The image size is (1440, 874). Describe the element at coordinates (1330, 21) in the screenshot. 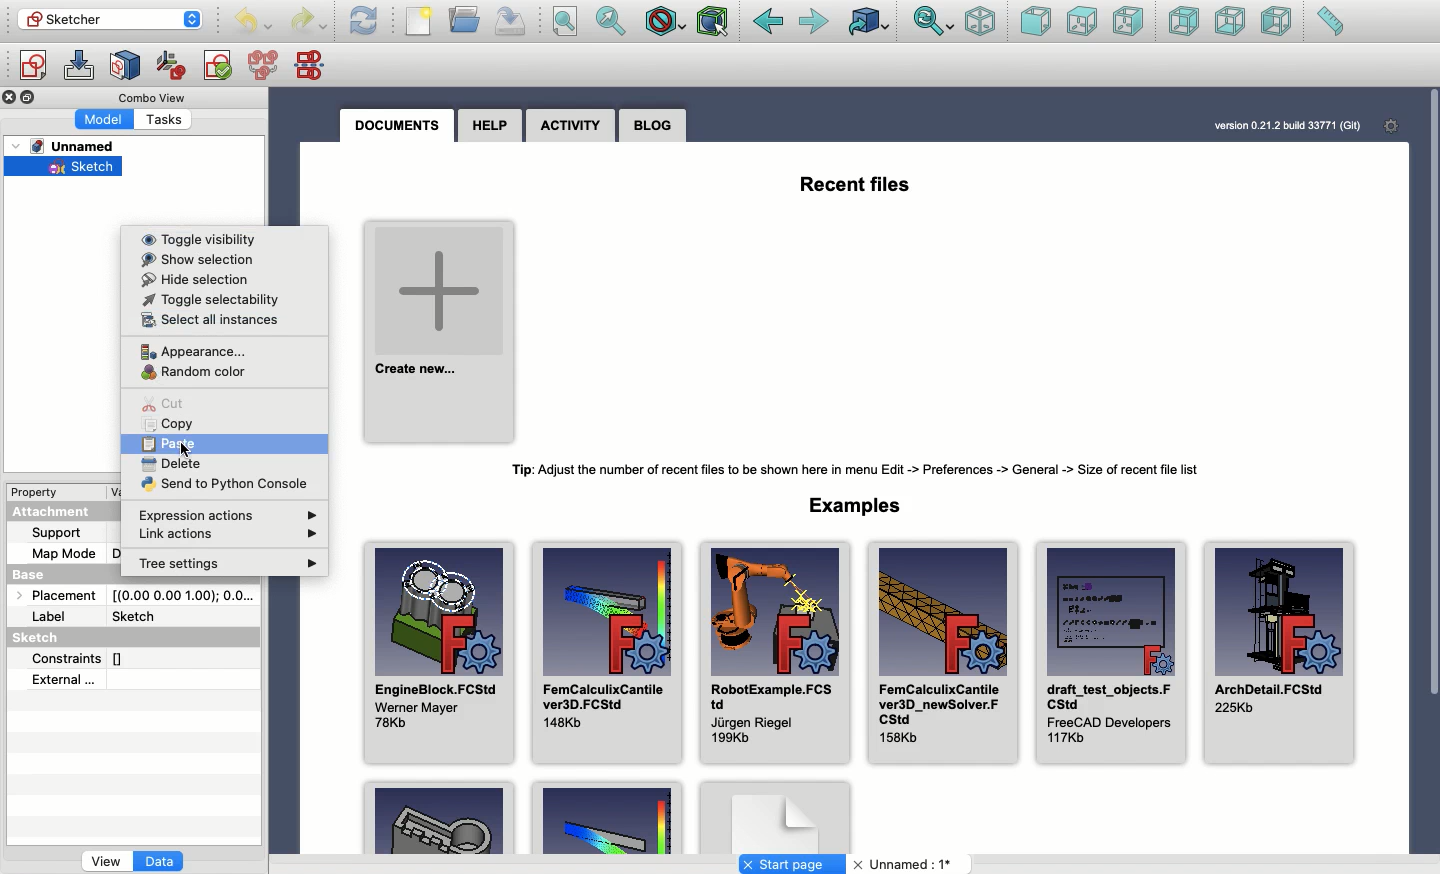

I see `Measure` at that location.